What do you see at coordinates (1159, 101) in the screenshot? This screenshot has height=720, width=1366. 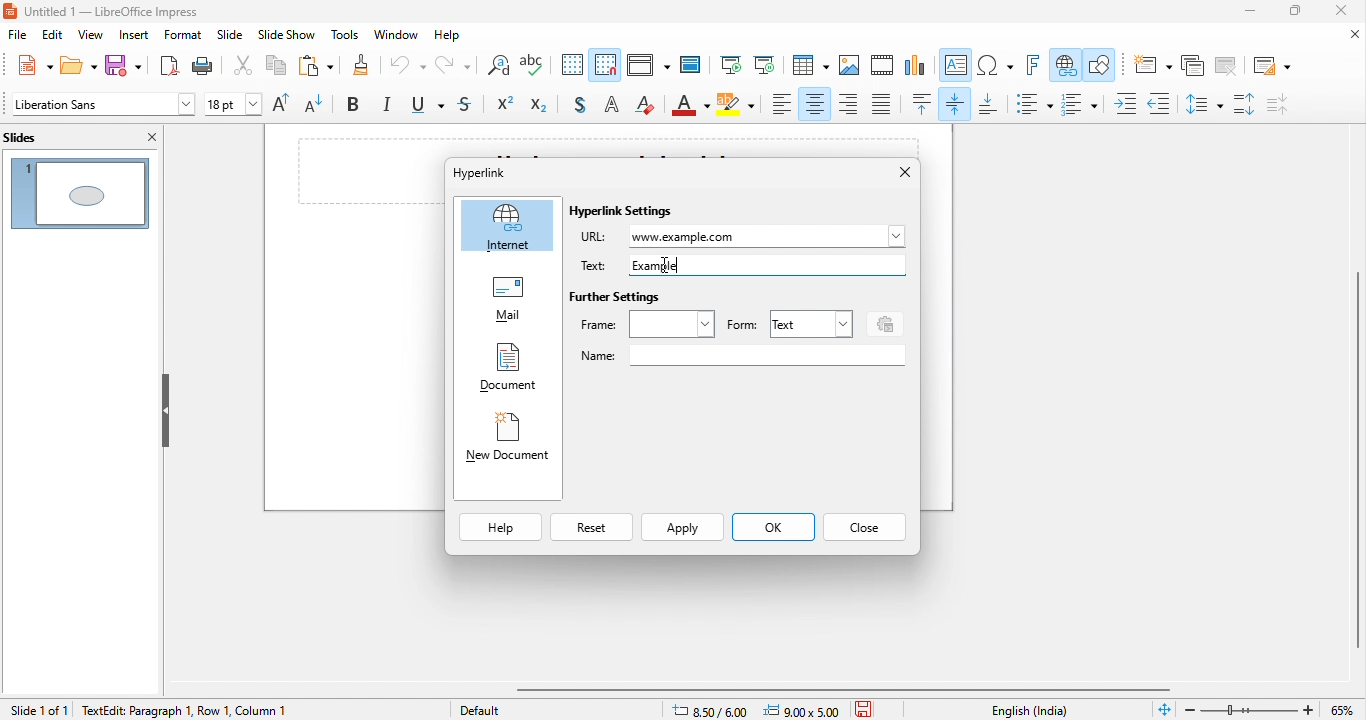 I see `decrease indent` at bounding box center [1159, 101].